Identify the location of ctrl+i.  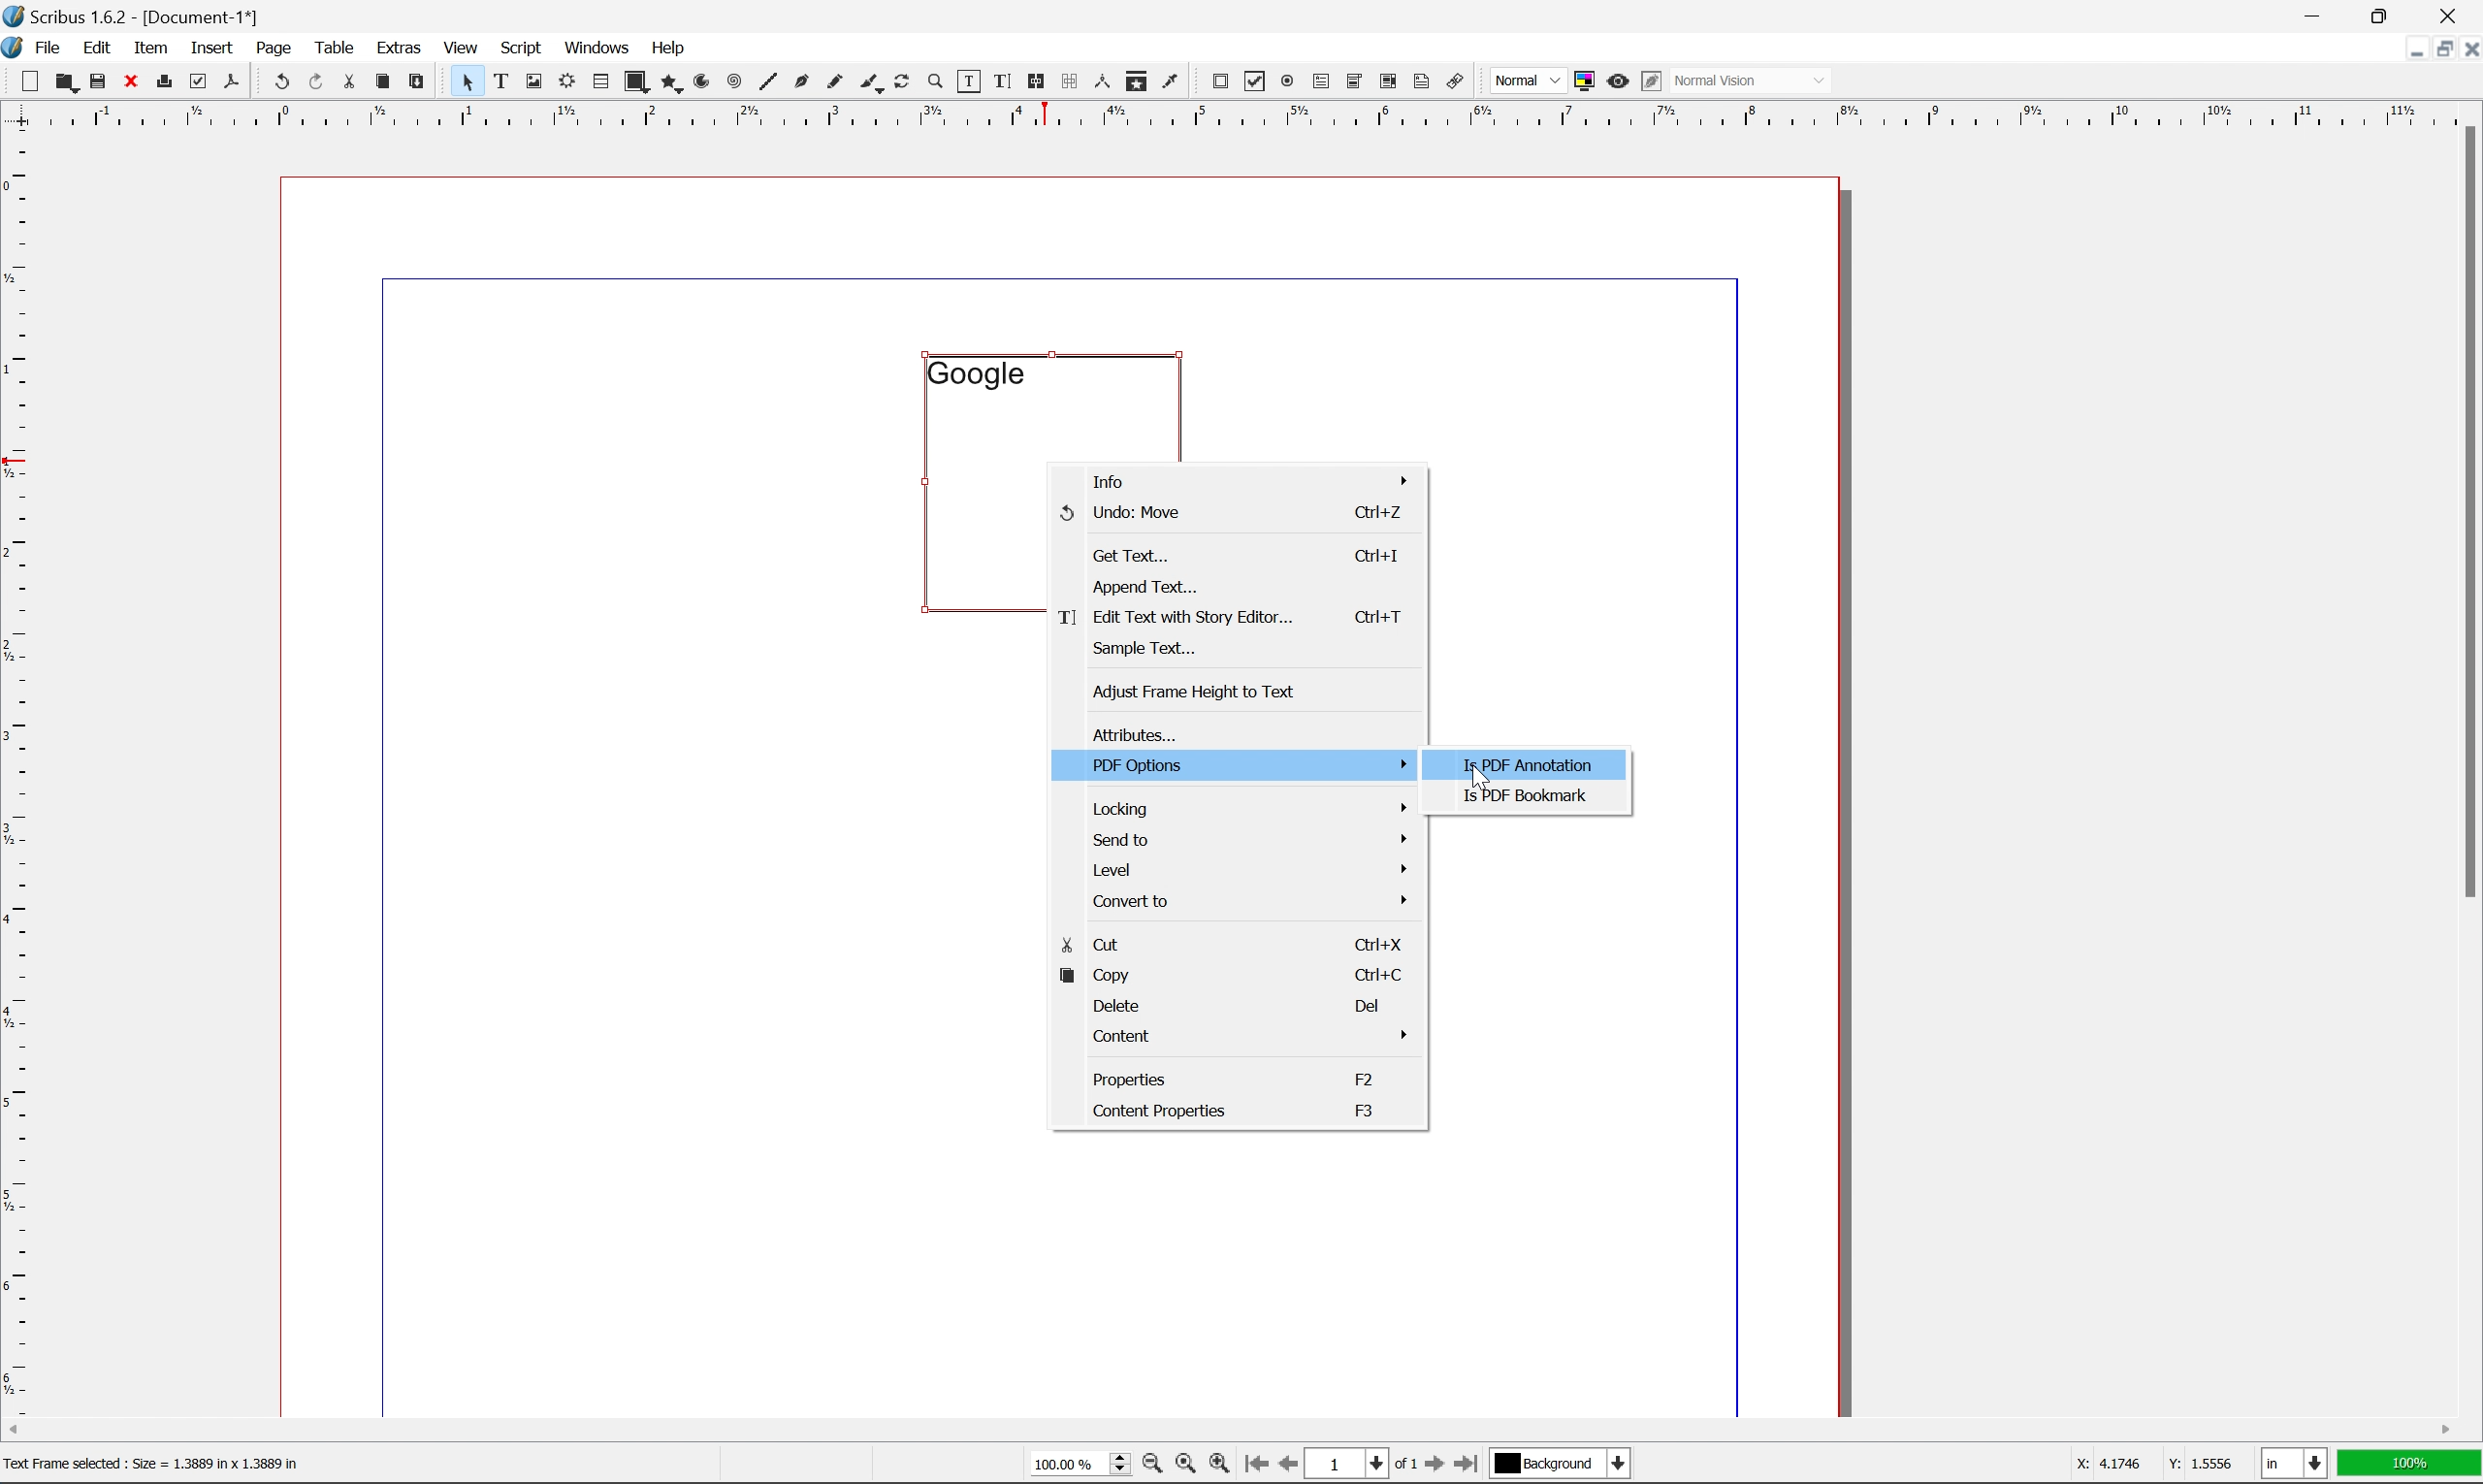
(1380, 556).